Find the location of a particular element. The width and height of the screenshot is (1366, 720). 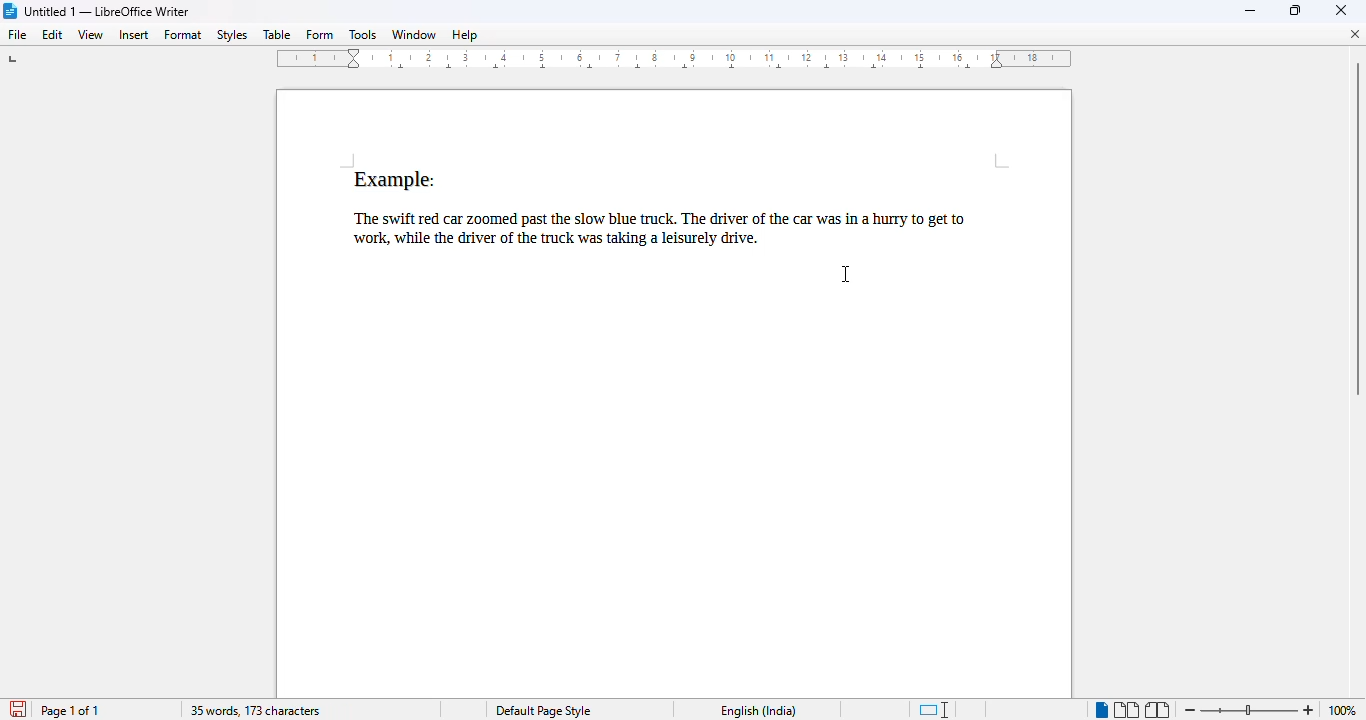

English (India) is located at coordinates (759, 711).